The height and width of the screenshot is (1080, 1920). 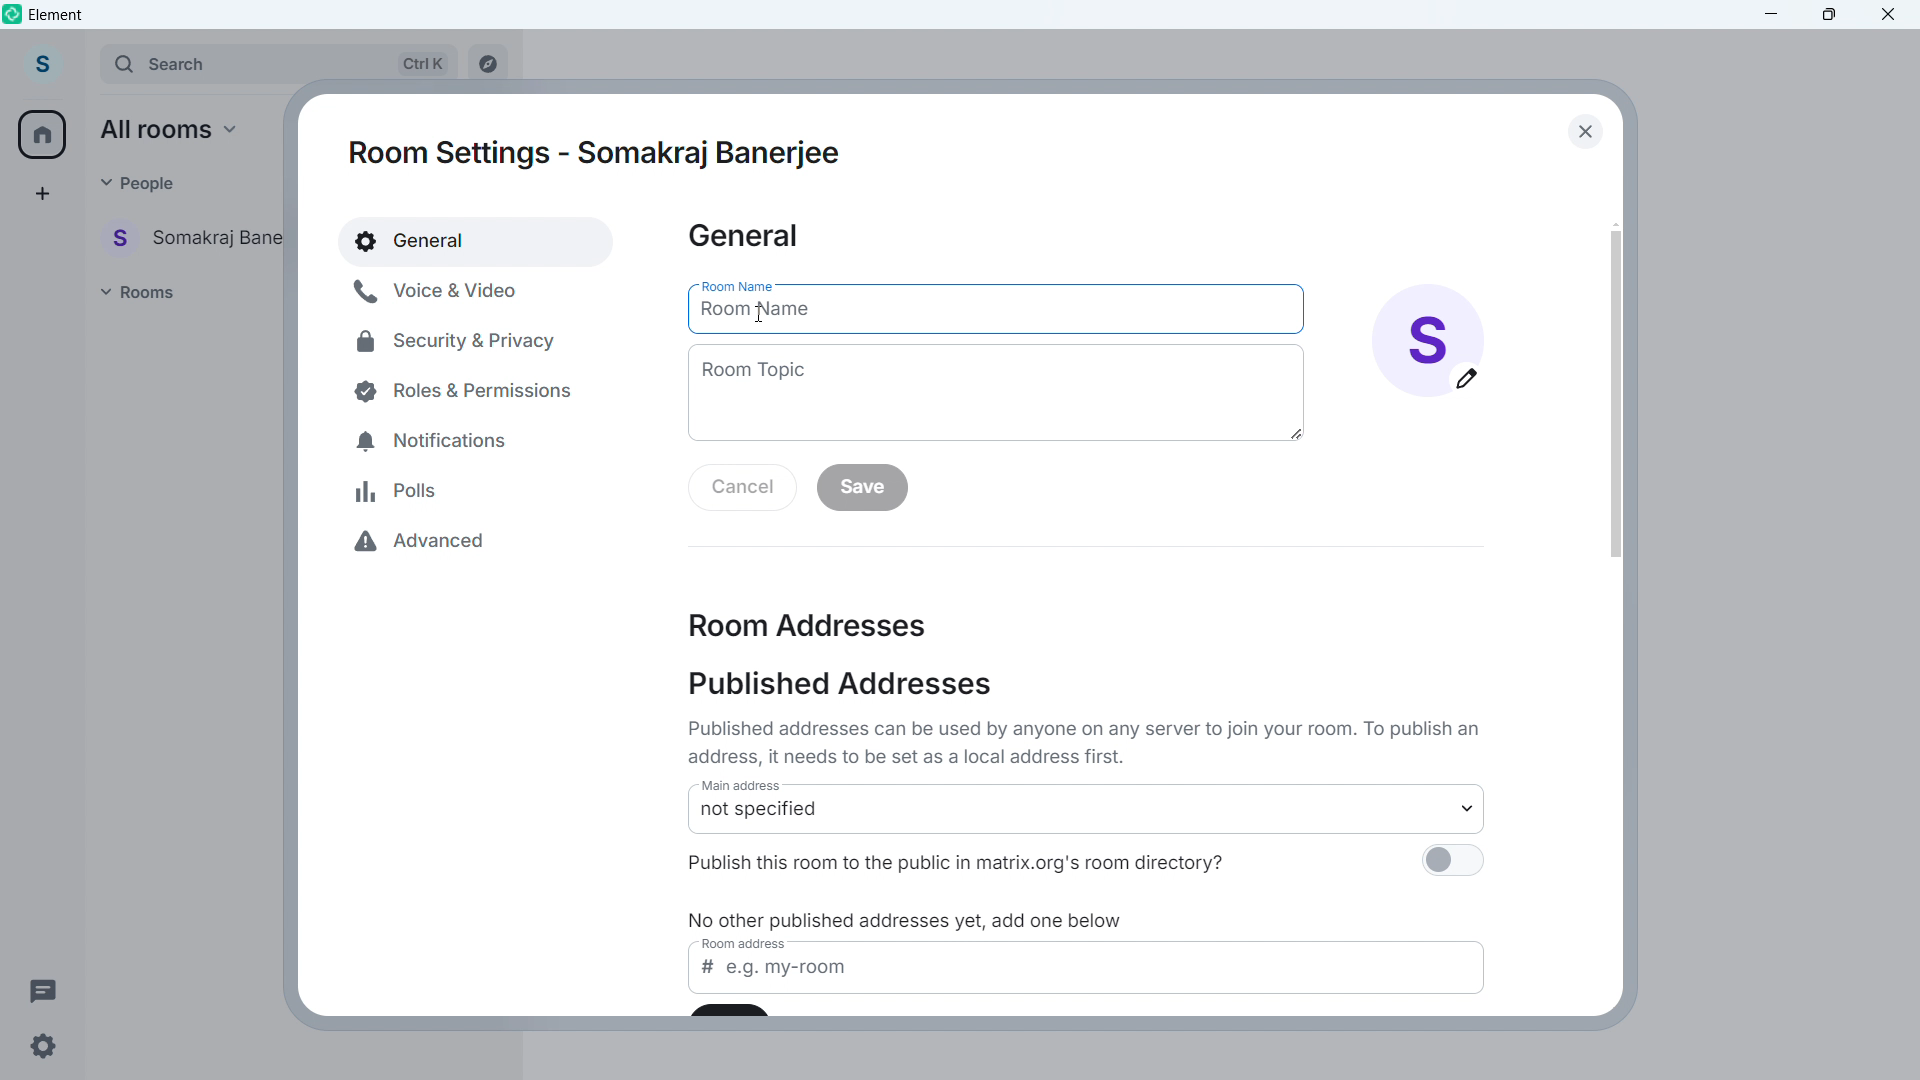 What do you see at coordinates (993, 316) in the screenshot?
I see `Add room name ` at bounding box center [993, 316].